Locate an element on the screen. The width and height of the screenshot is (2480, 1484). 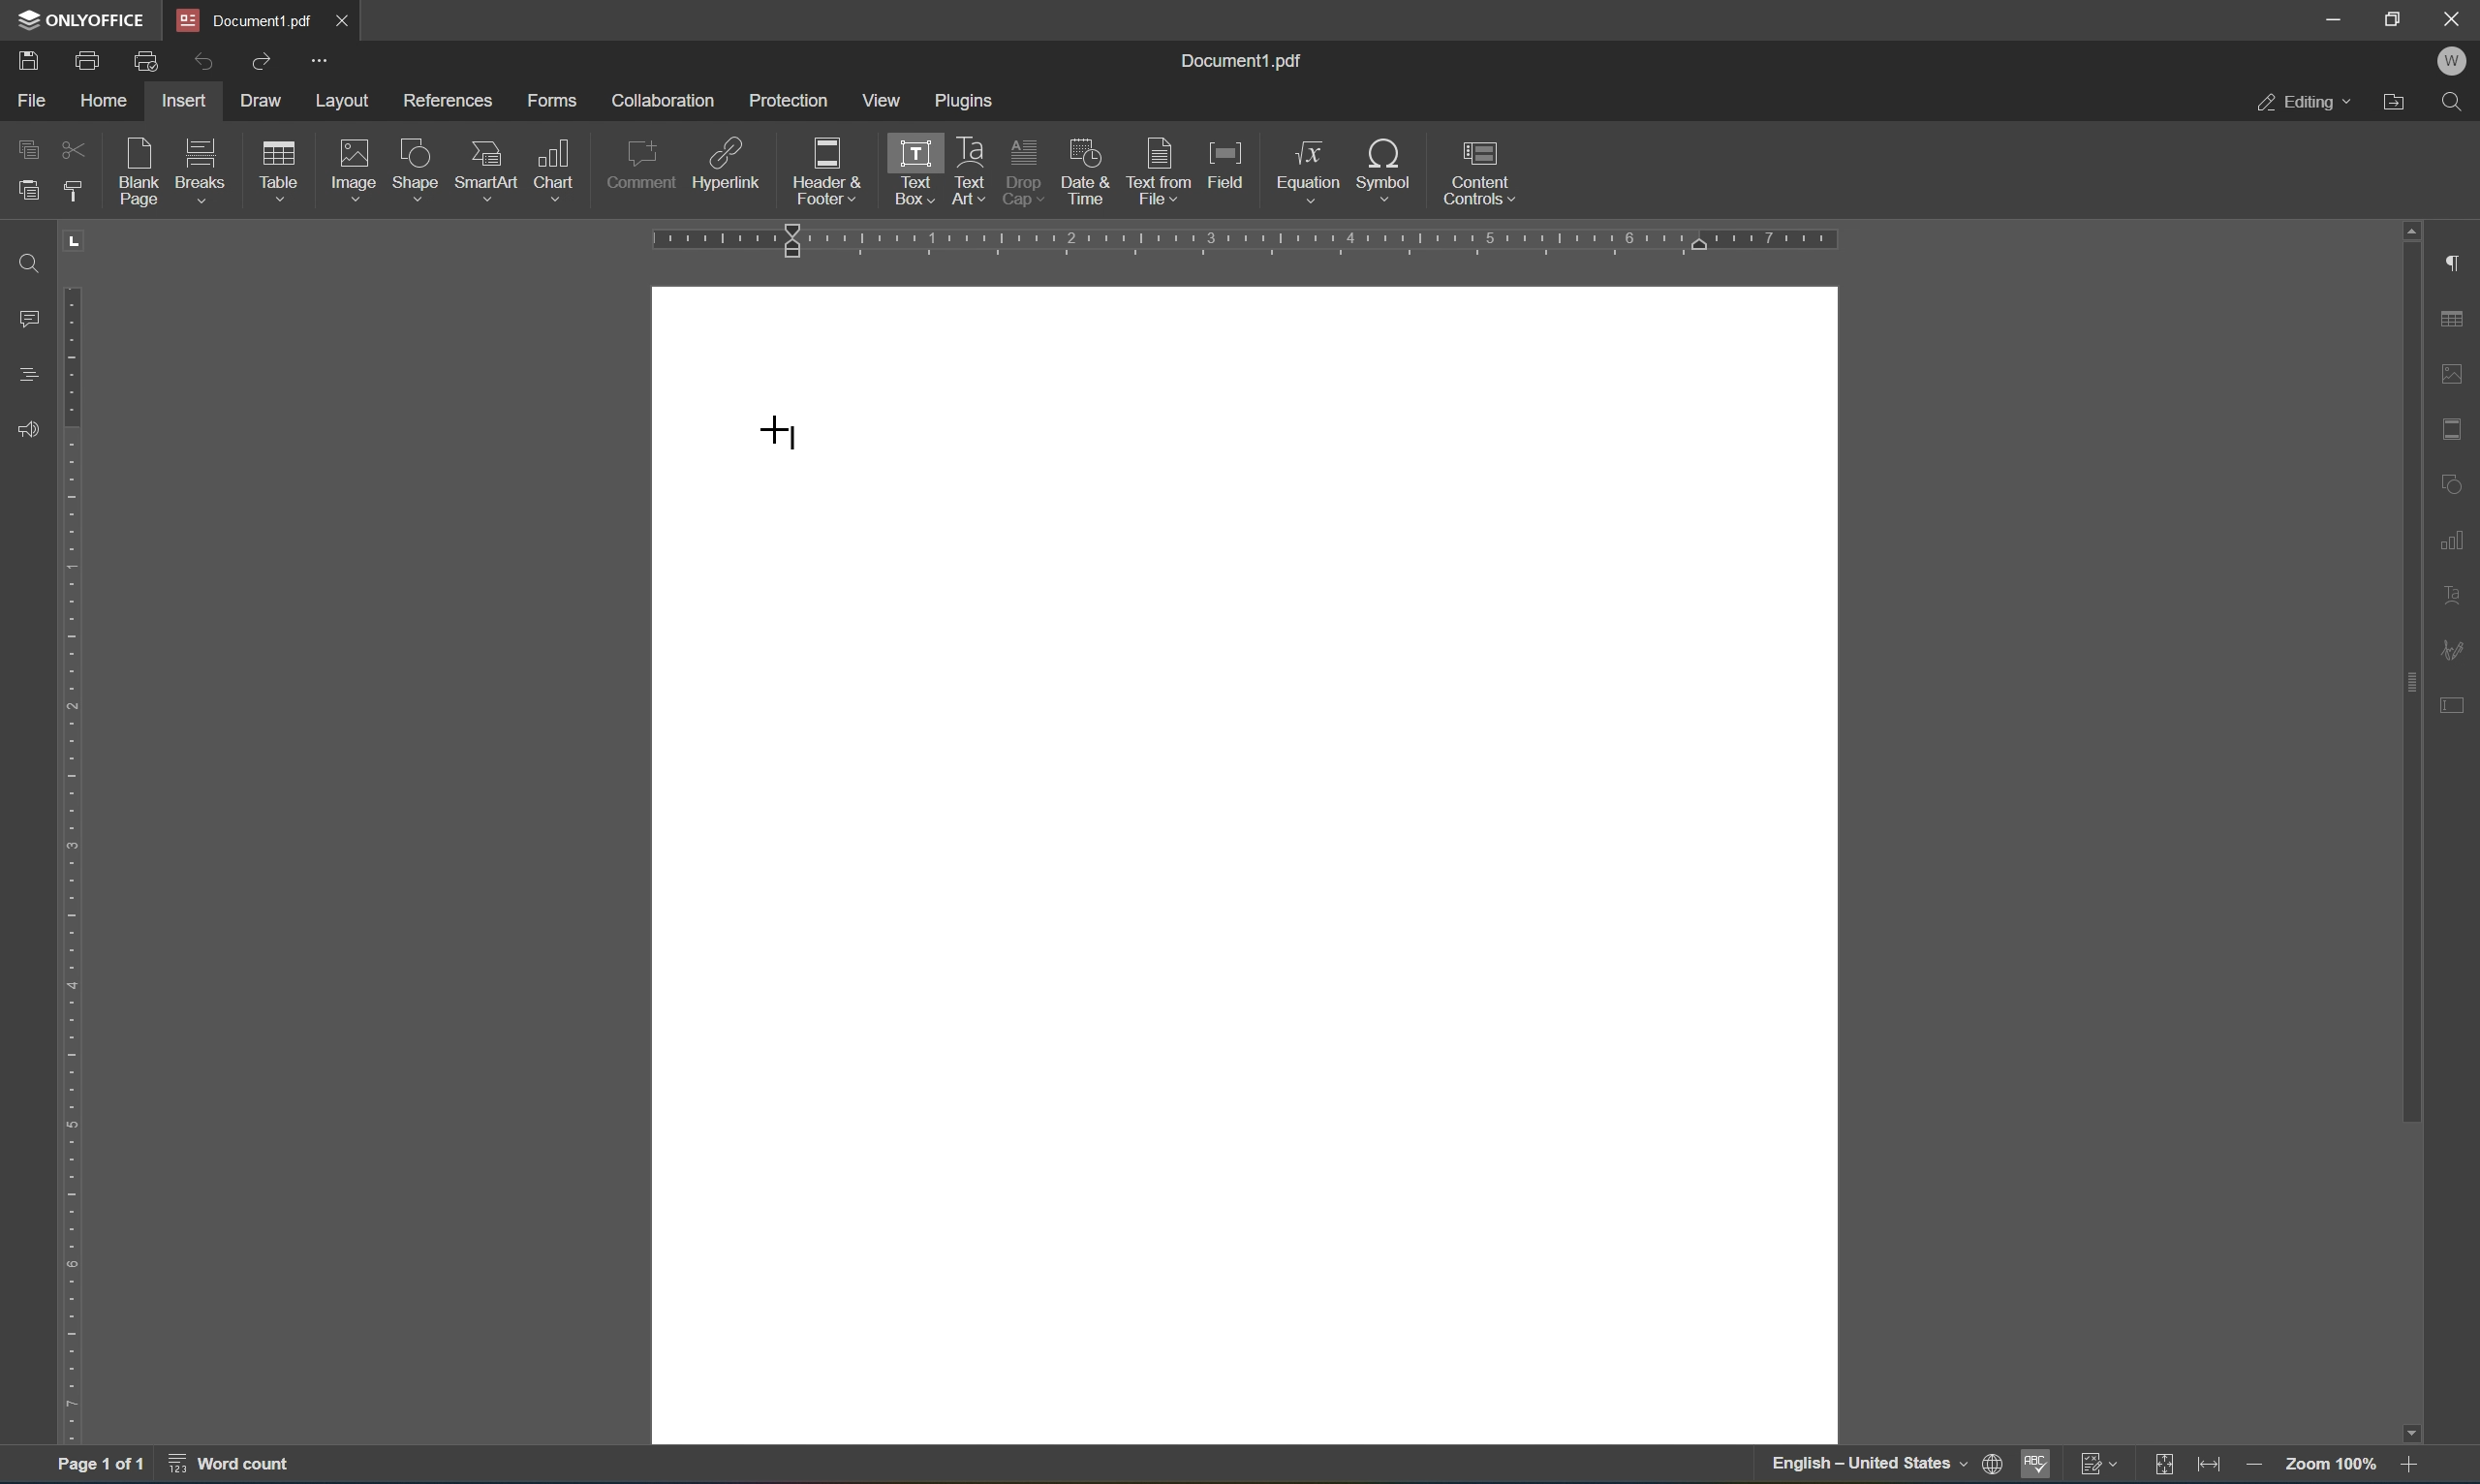
fit to page is located at coordinates (2164, 1466).